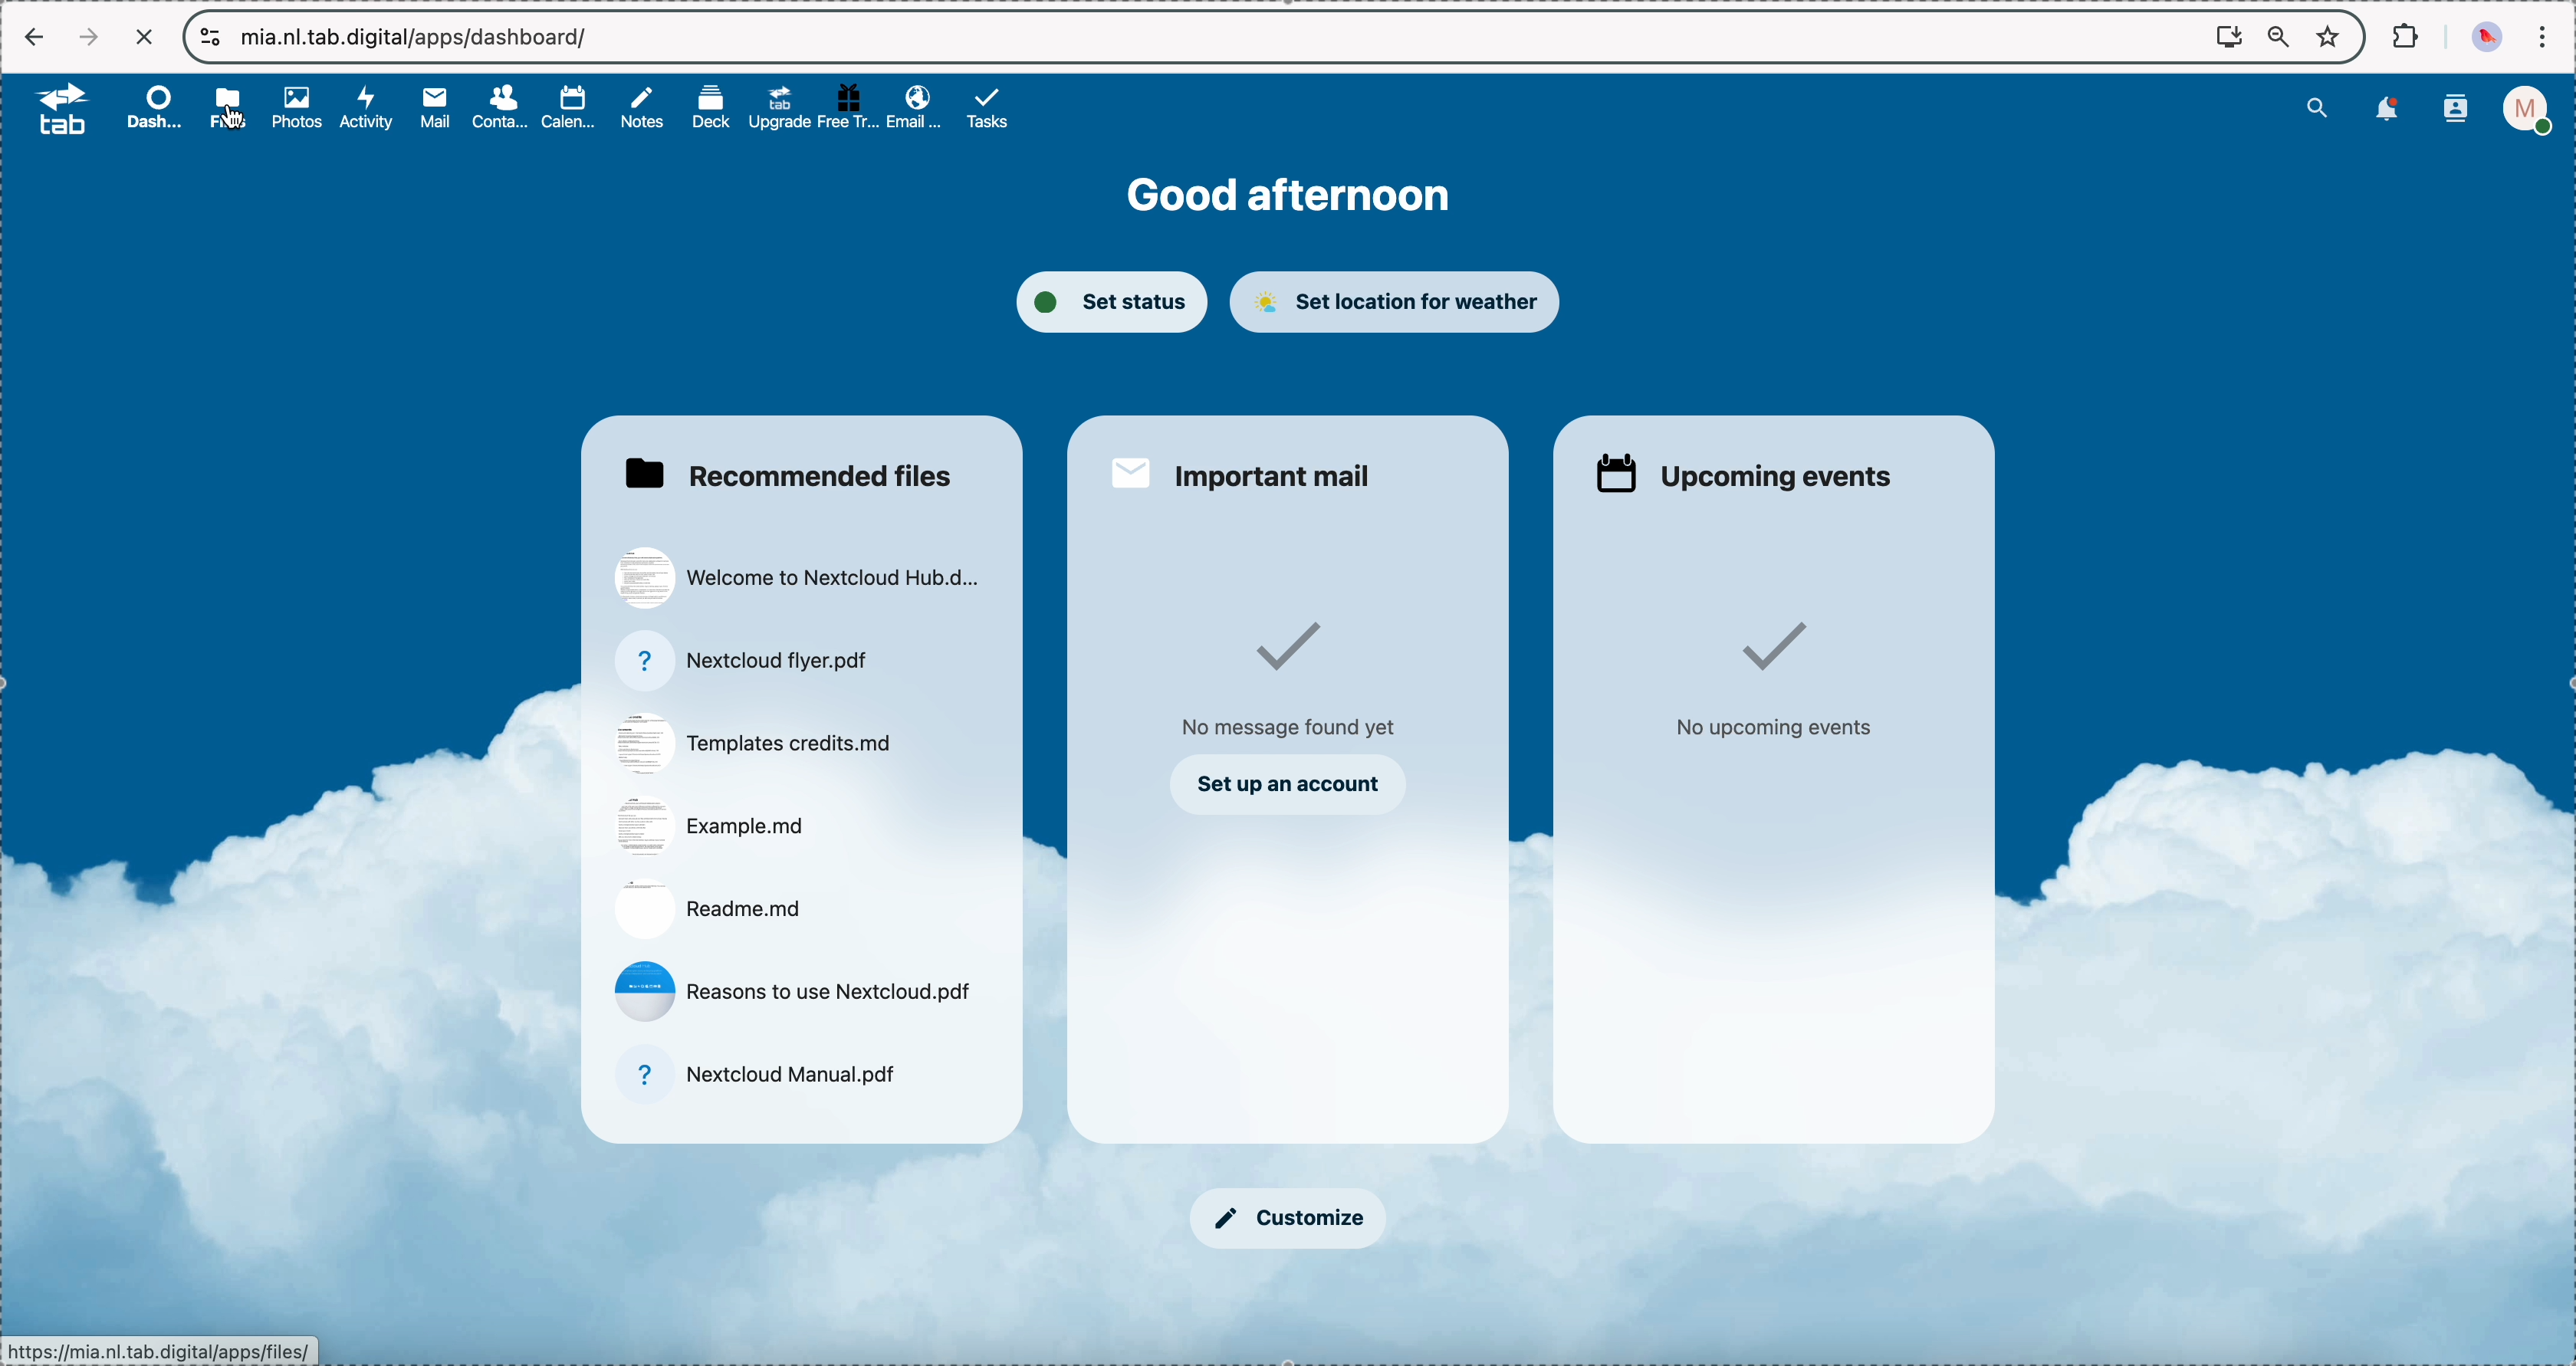  What do you see at coordinates (35, 39) in the screenshot?
I see `navigate back` at bounding box center [35, 39].